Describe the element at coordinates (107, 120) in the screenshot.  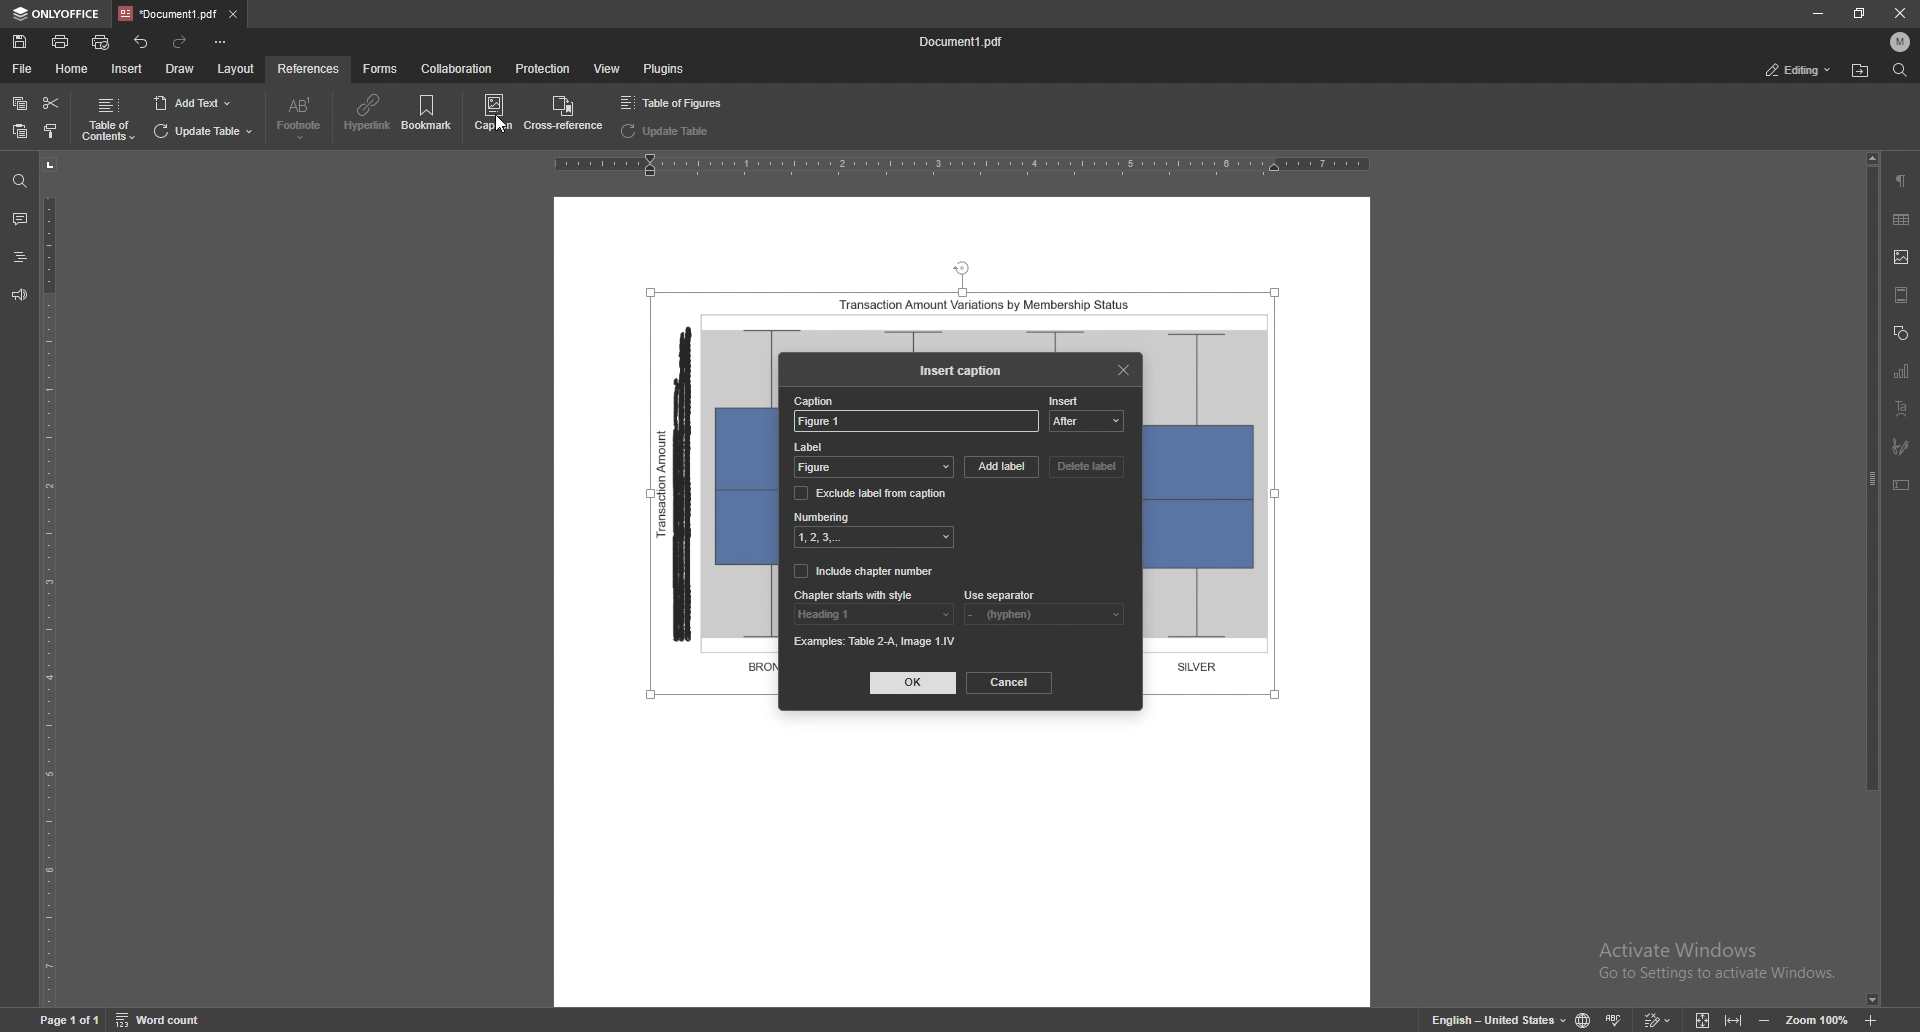
I see `table of contents` at that location.